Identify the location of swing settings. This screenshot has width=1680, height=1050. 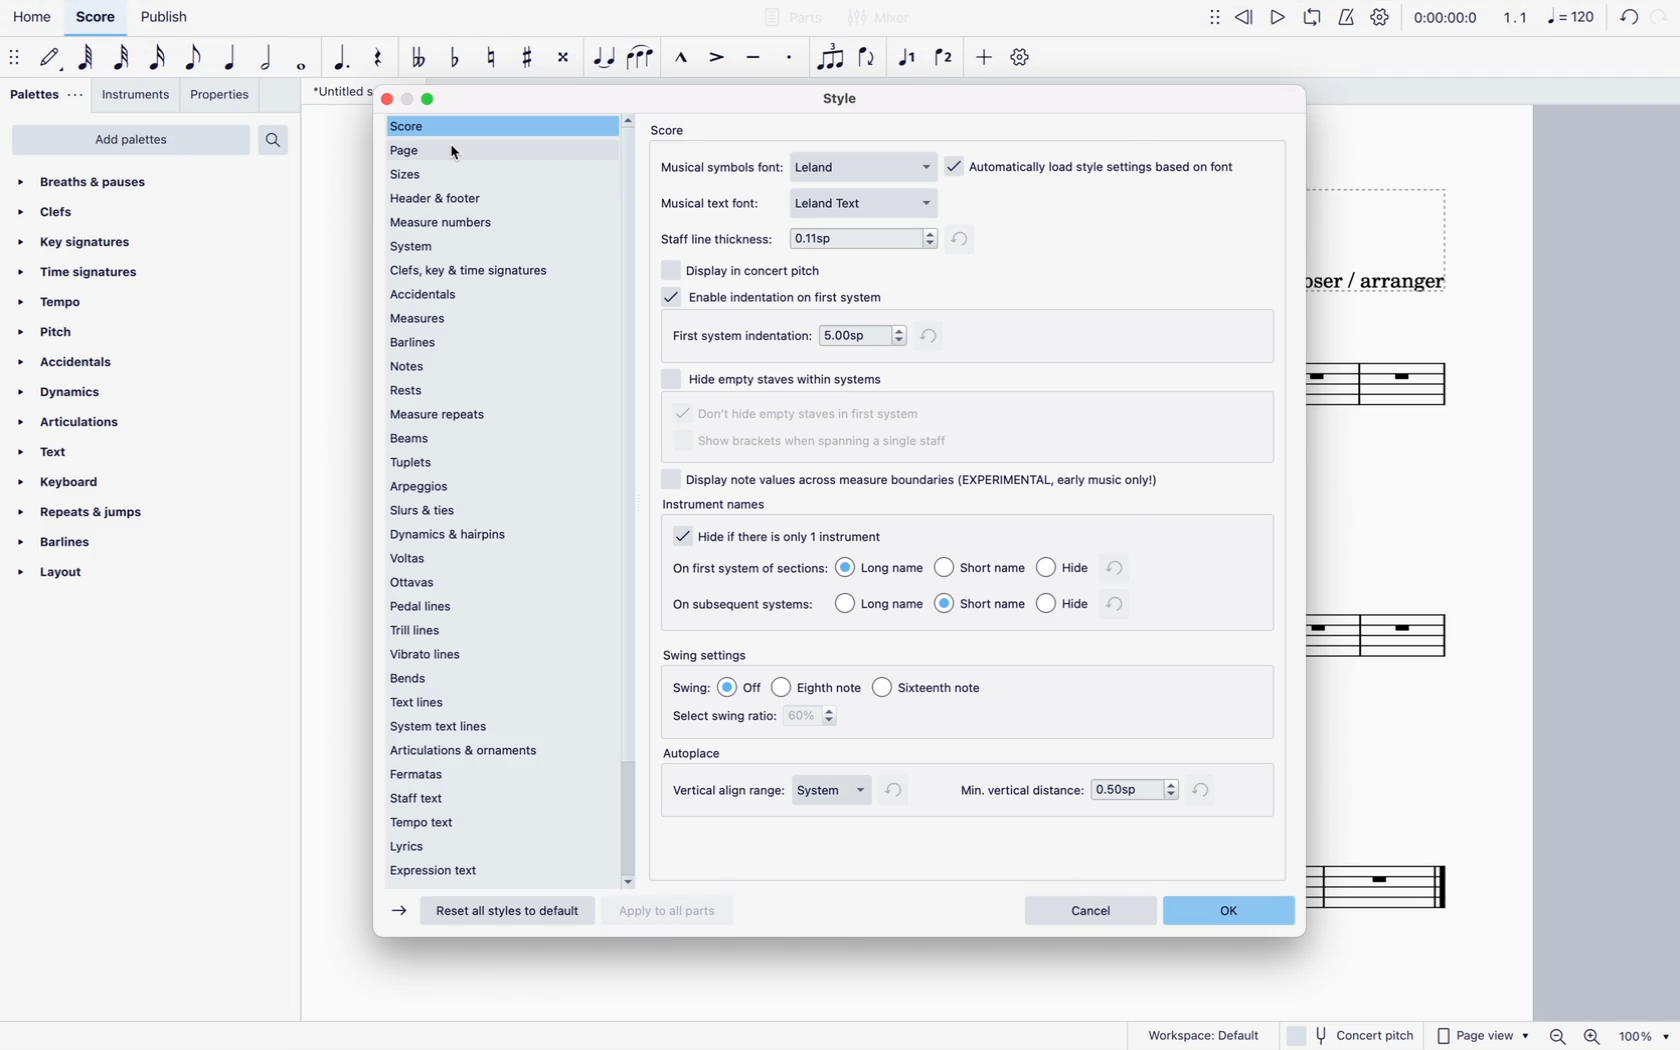
(708, 654).